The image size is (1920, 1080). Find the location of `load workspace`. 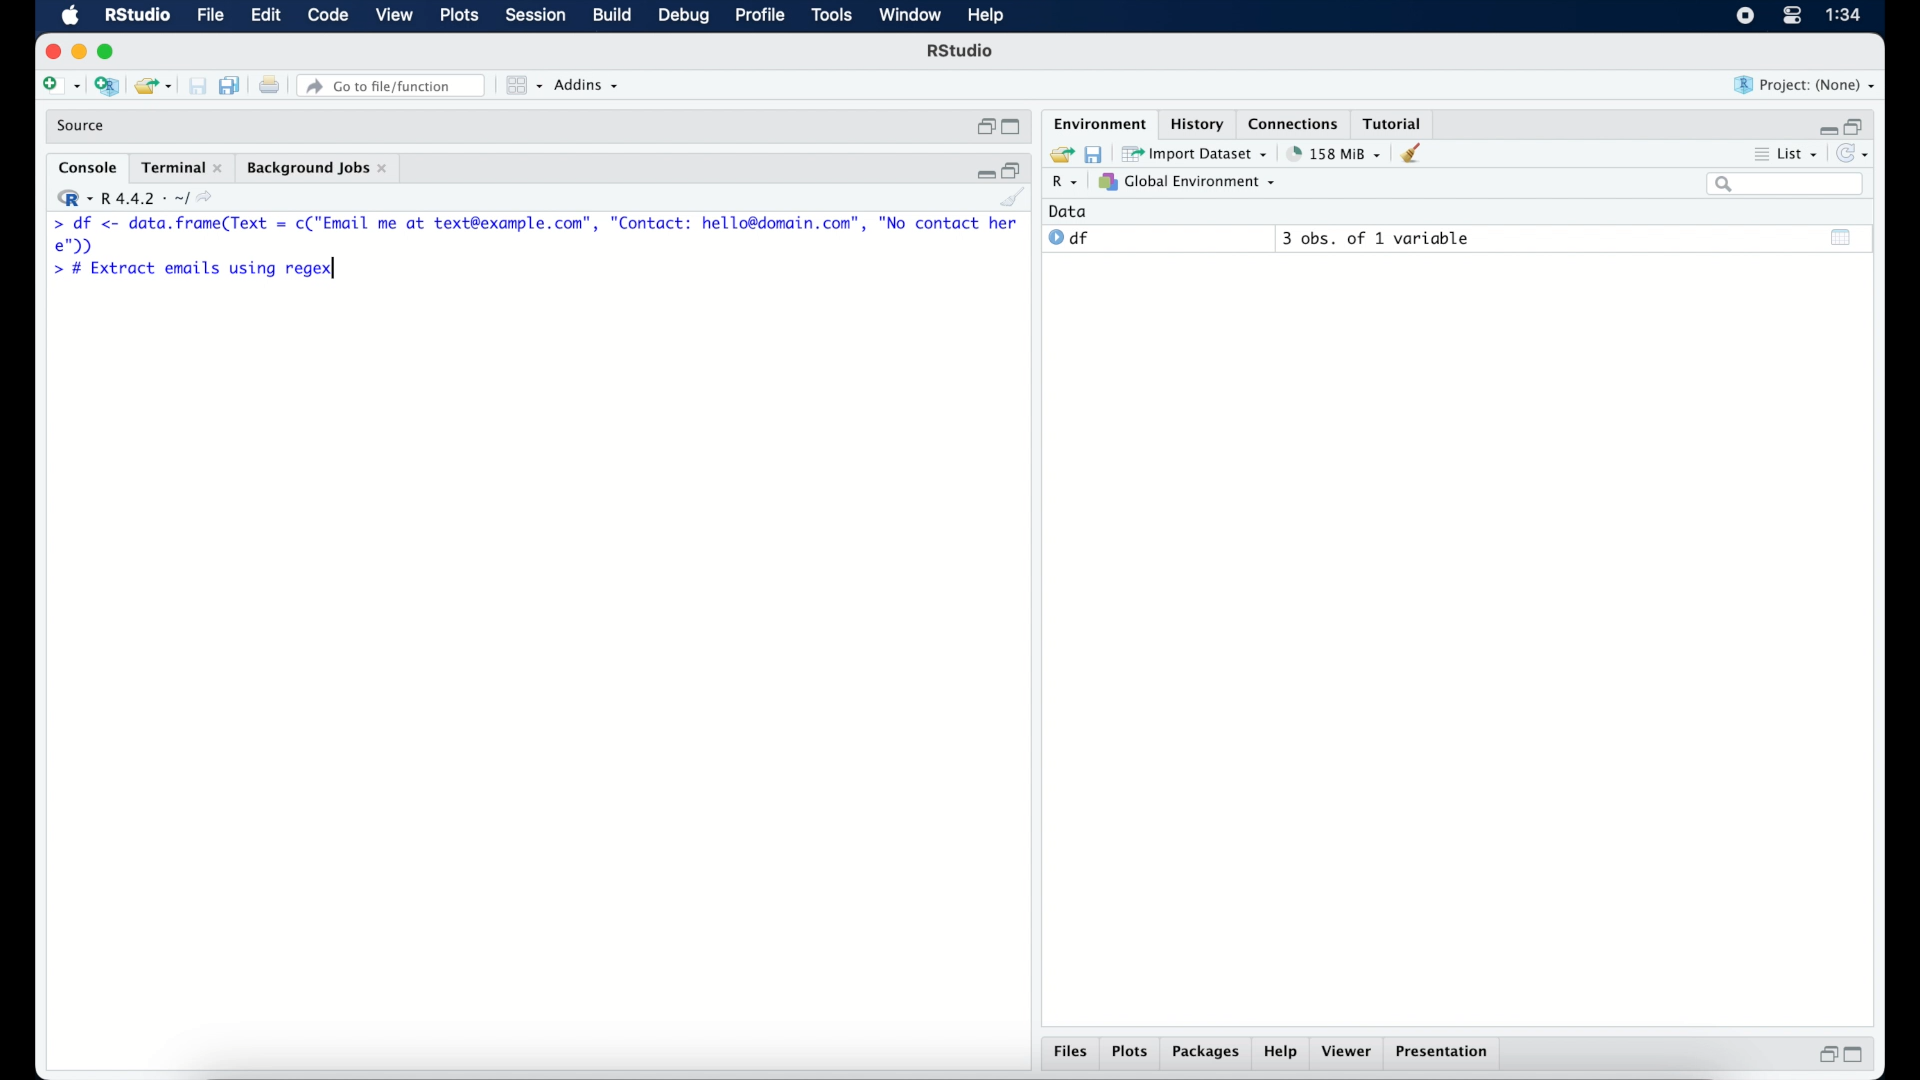

load workspace is located at coordinates (1061, 152).